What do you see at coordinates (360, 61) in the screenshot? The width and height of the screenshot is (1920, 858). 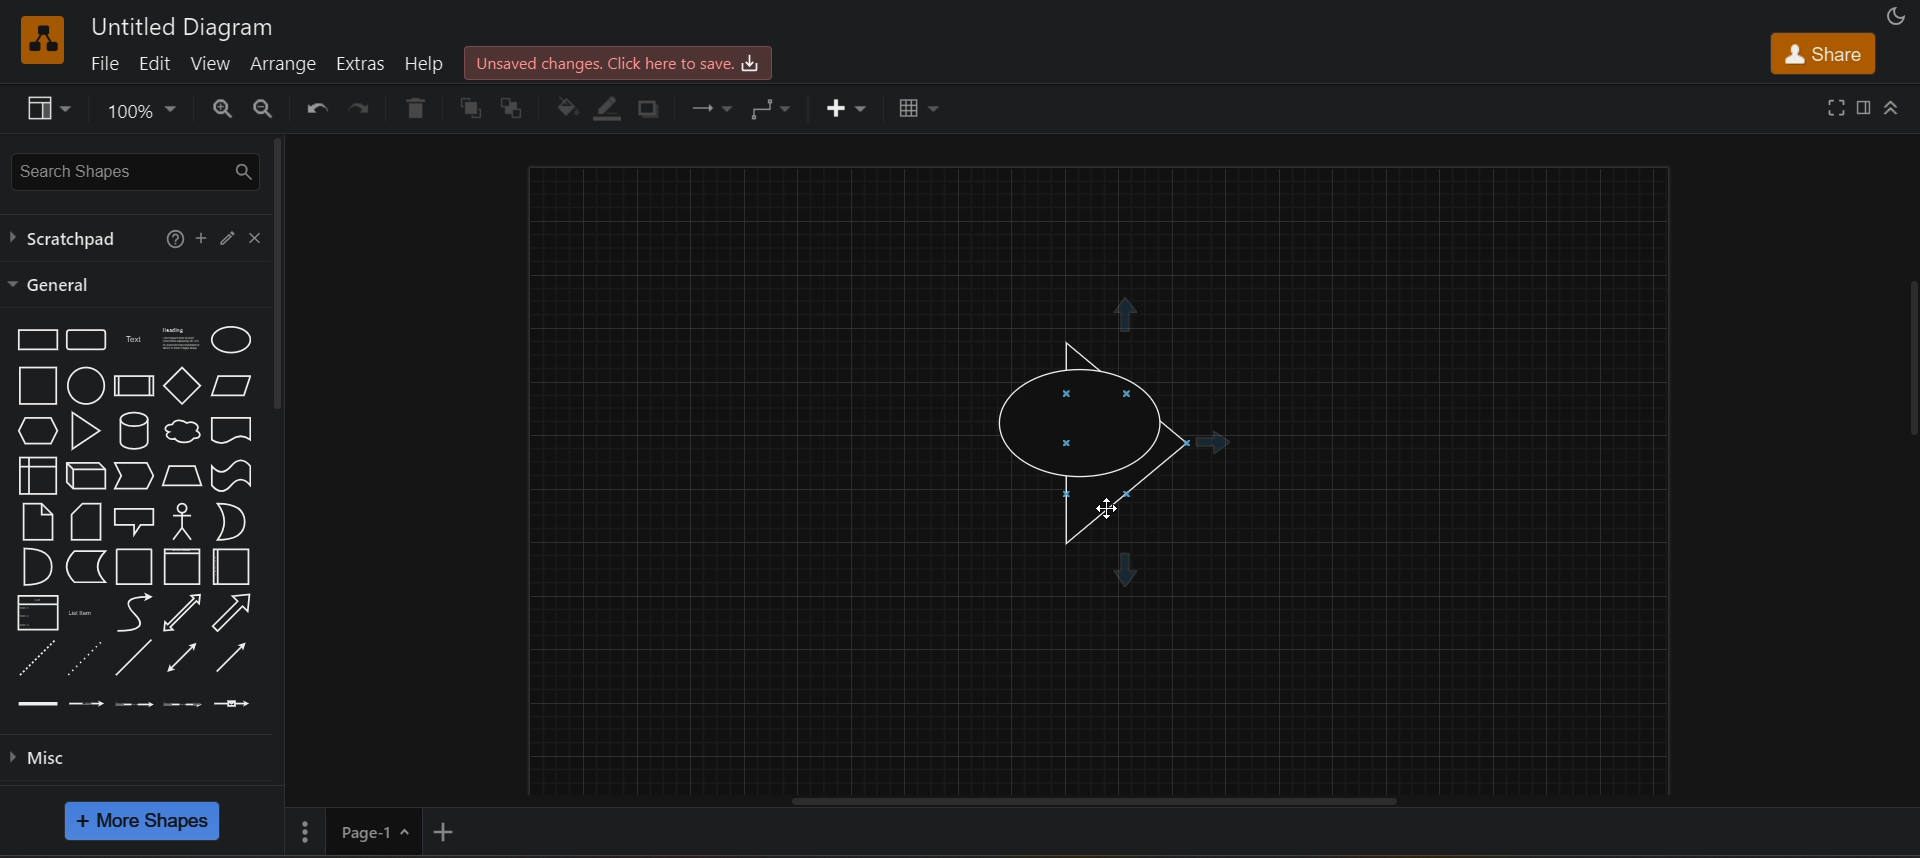 I see `extras` at bounding box center [360, 61].